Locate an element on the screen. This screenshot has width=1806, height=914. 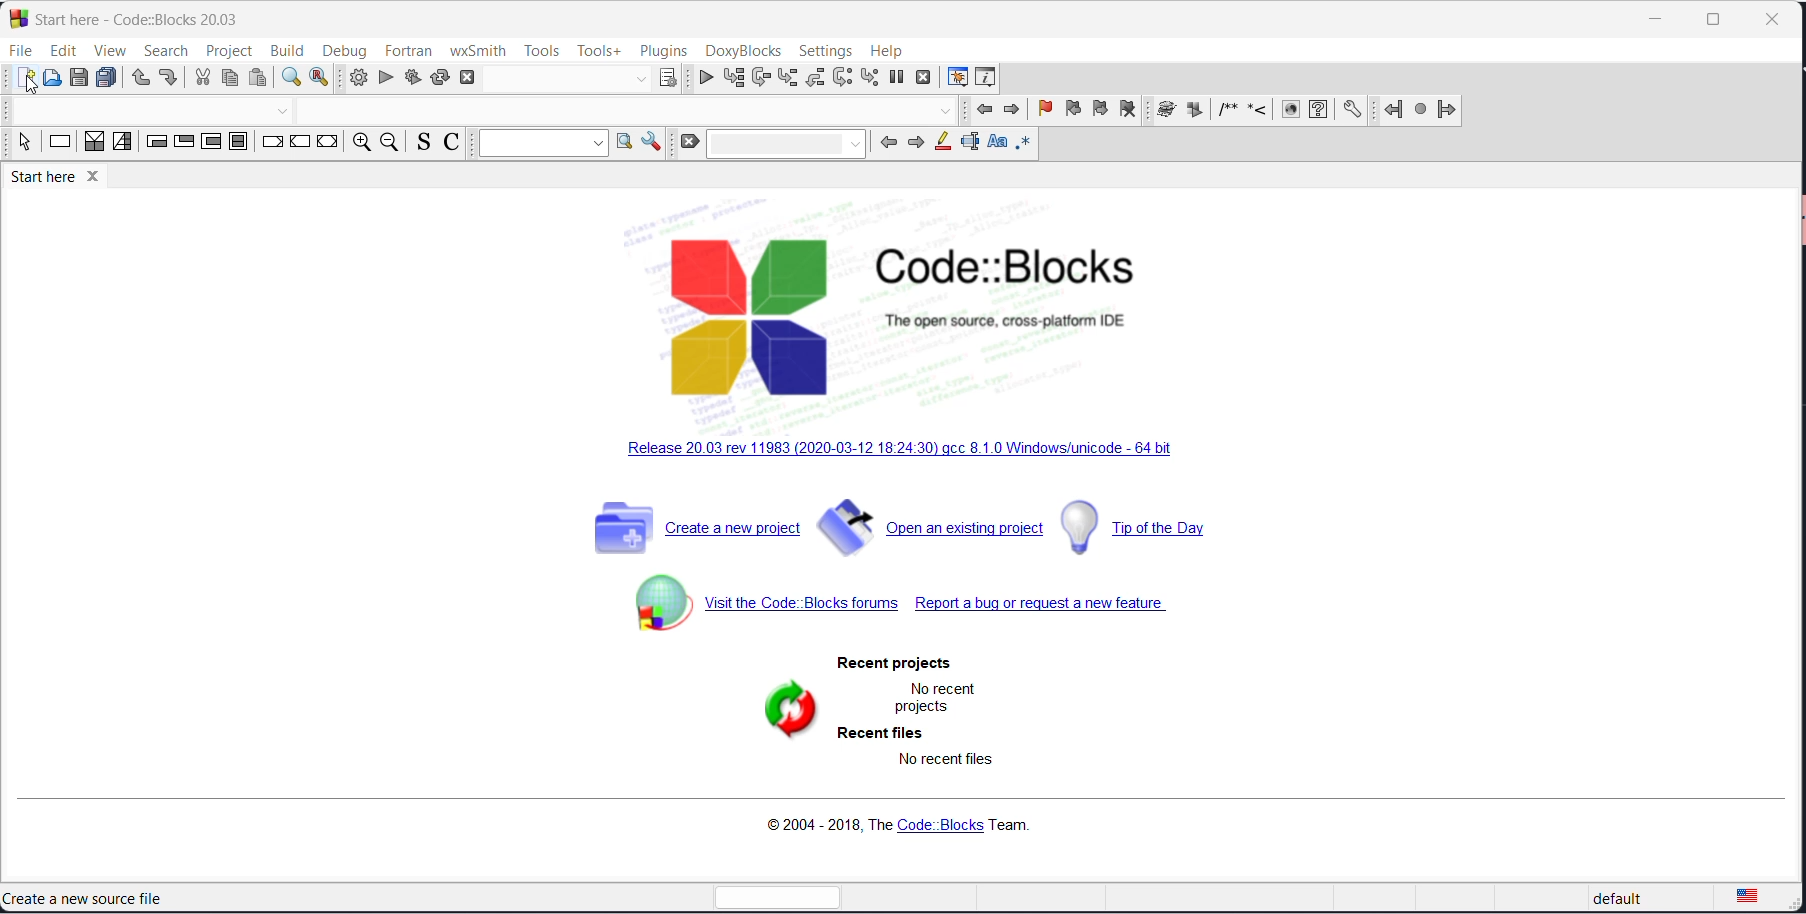
return instruction is located at coordinates (328, 144).